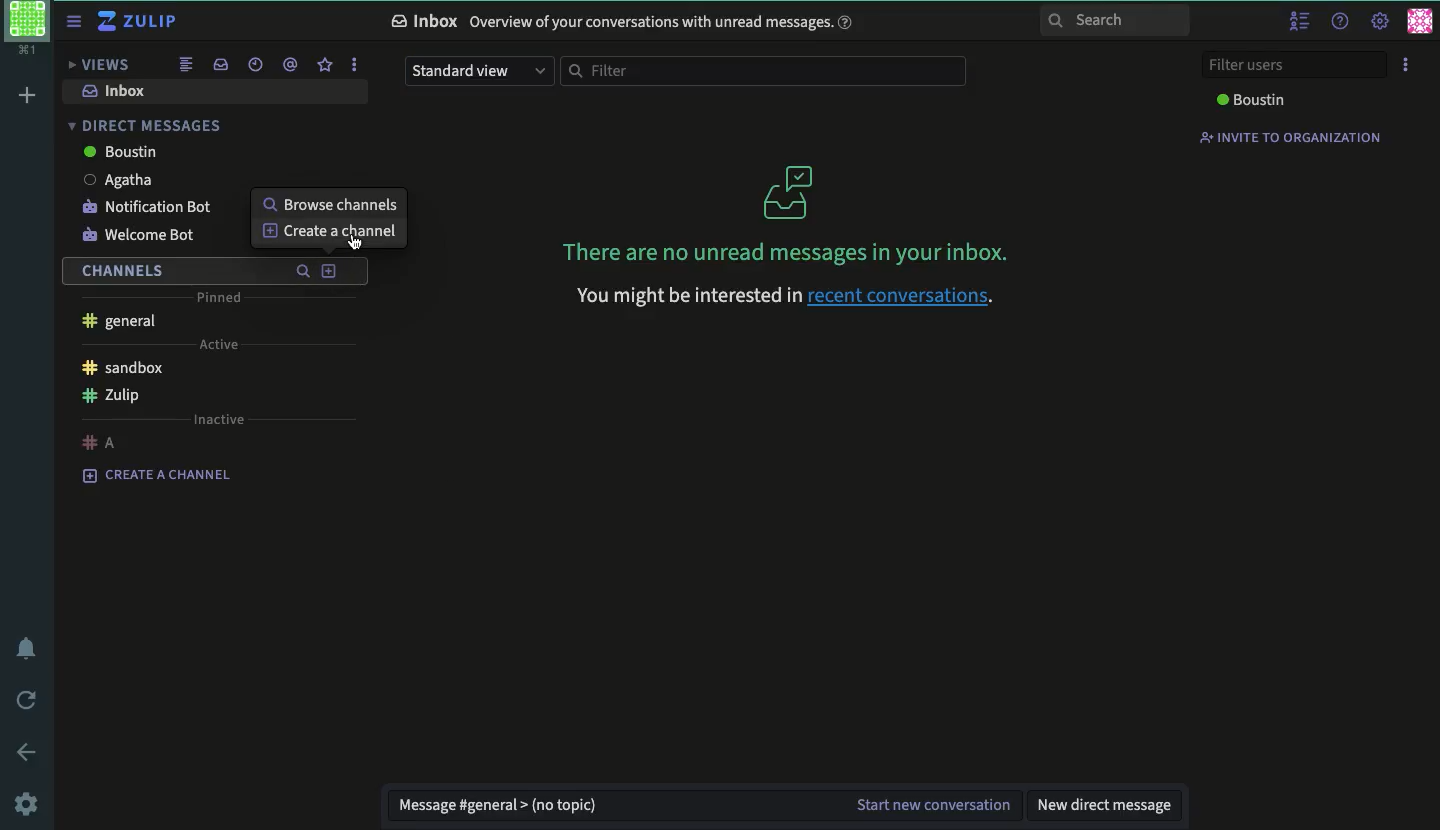  I want to click on options, so click(353, 67).